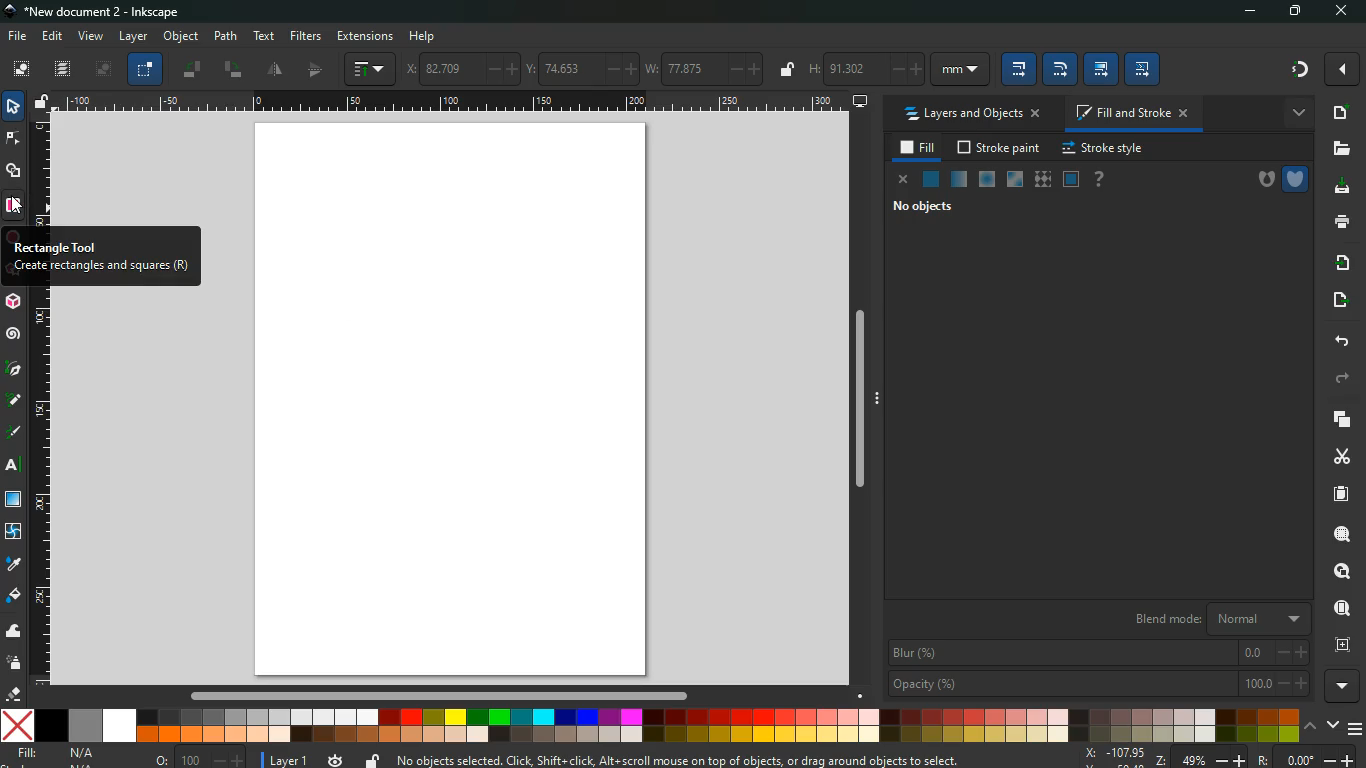 The height and width of the screenshot is (768, 1366). What do you see at coordinates (1042, 180) in the screenshot?
I see `texture` at bounding box center [1042, 180].